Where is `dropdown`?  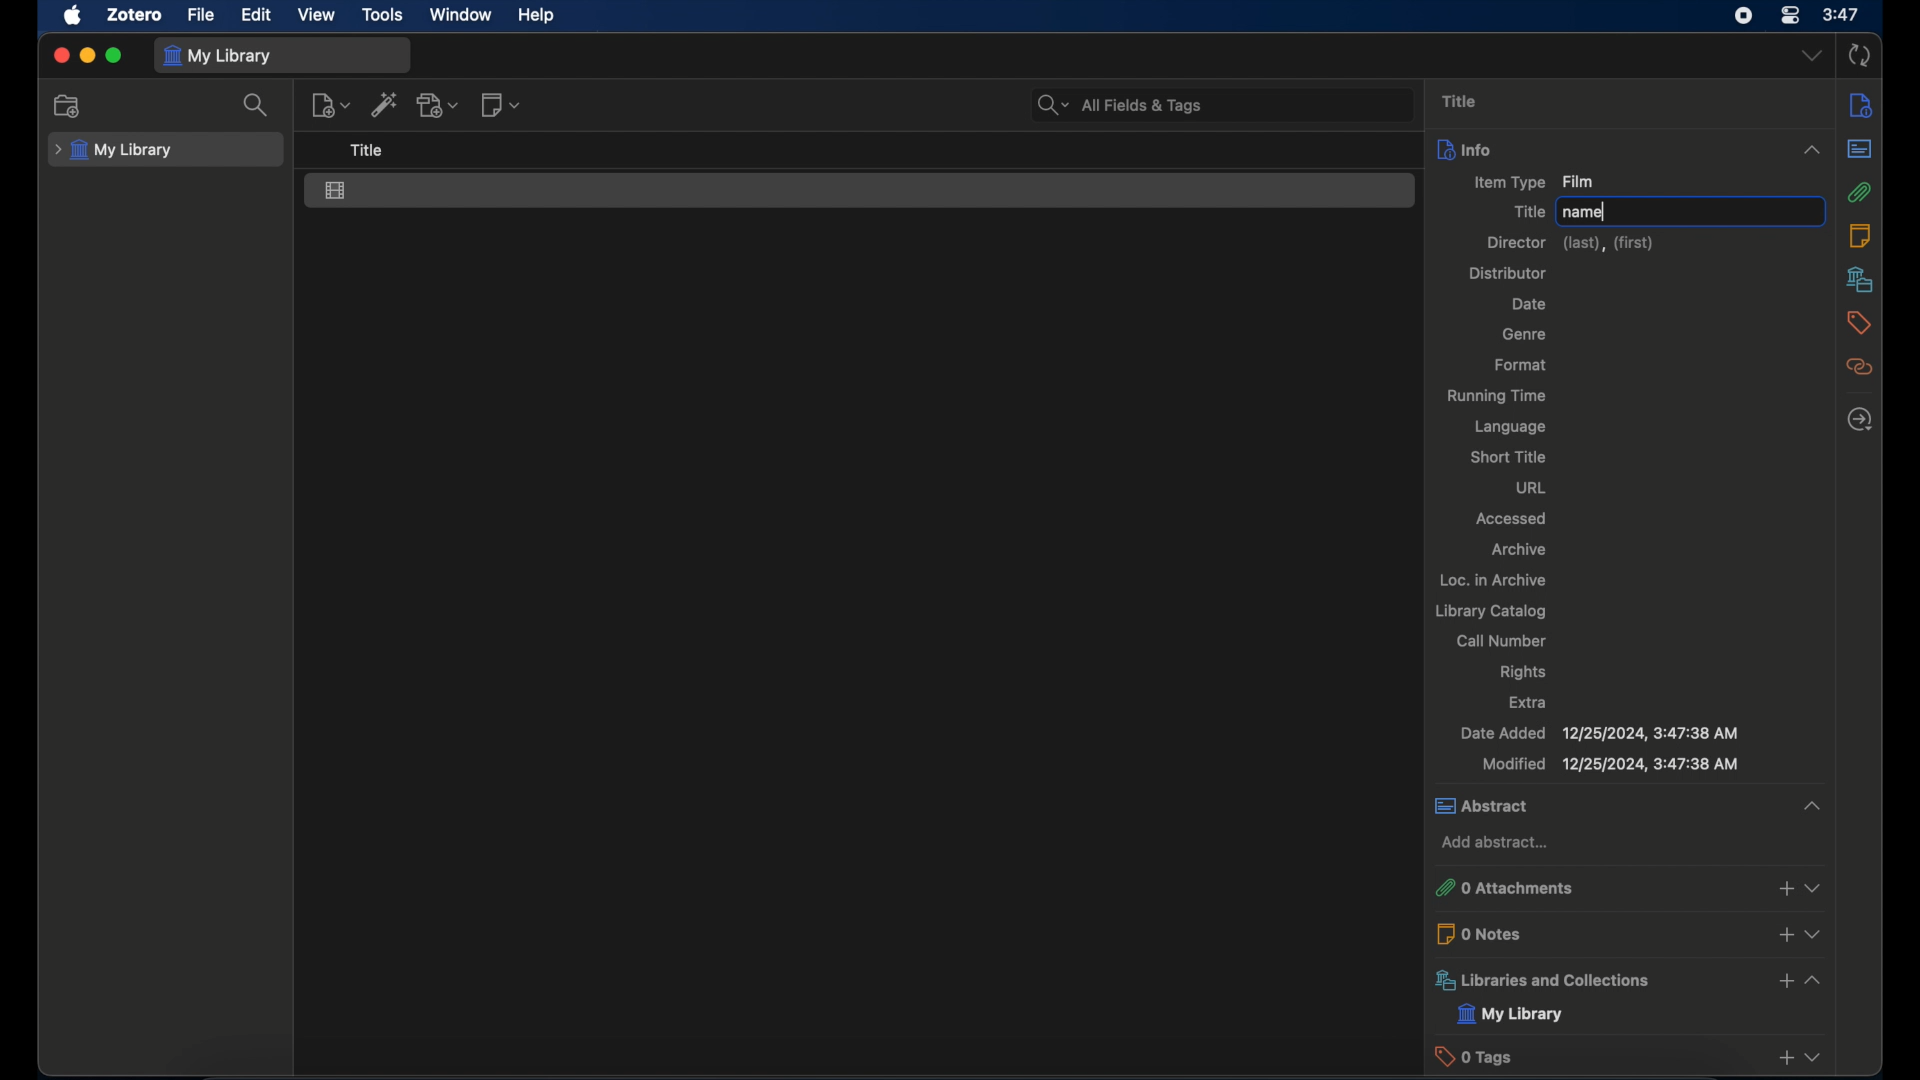 dropdown is located at coordinates (1820, 934).